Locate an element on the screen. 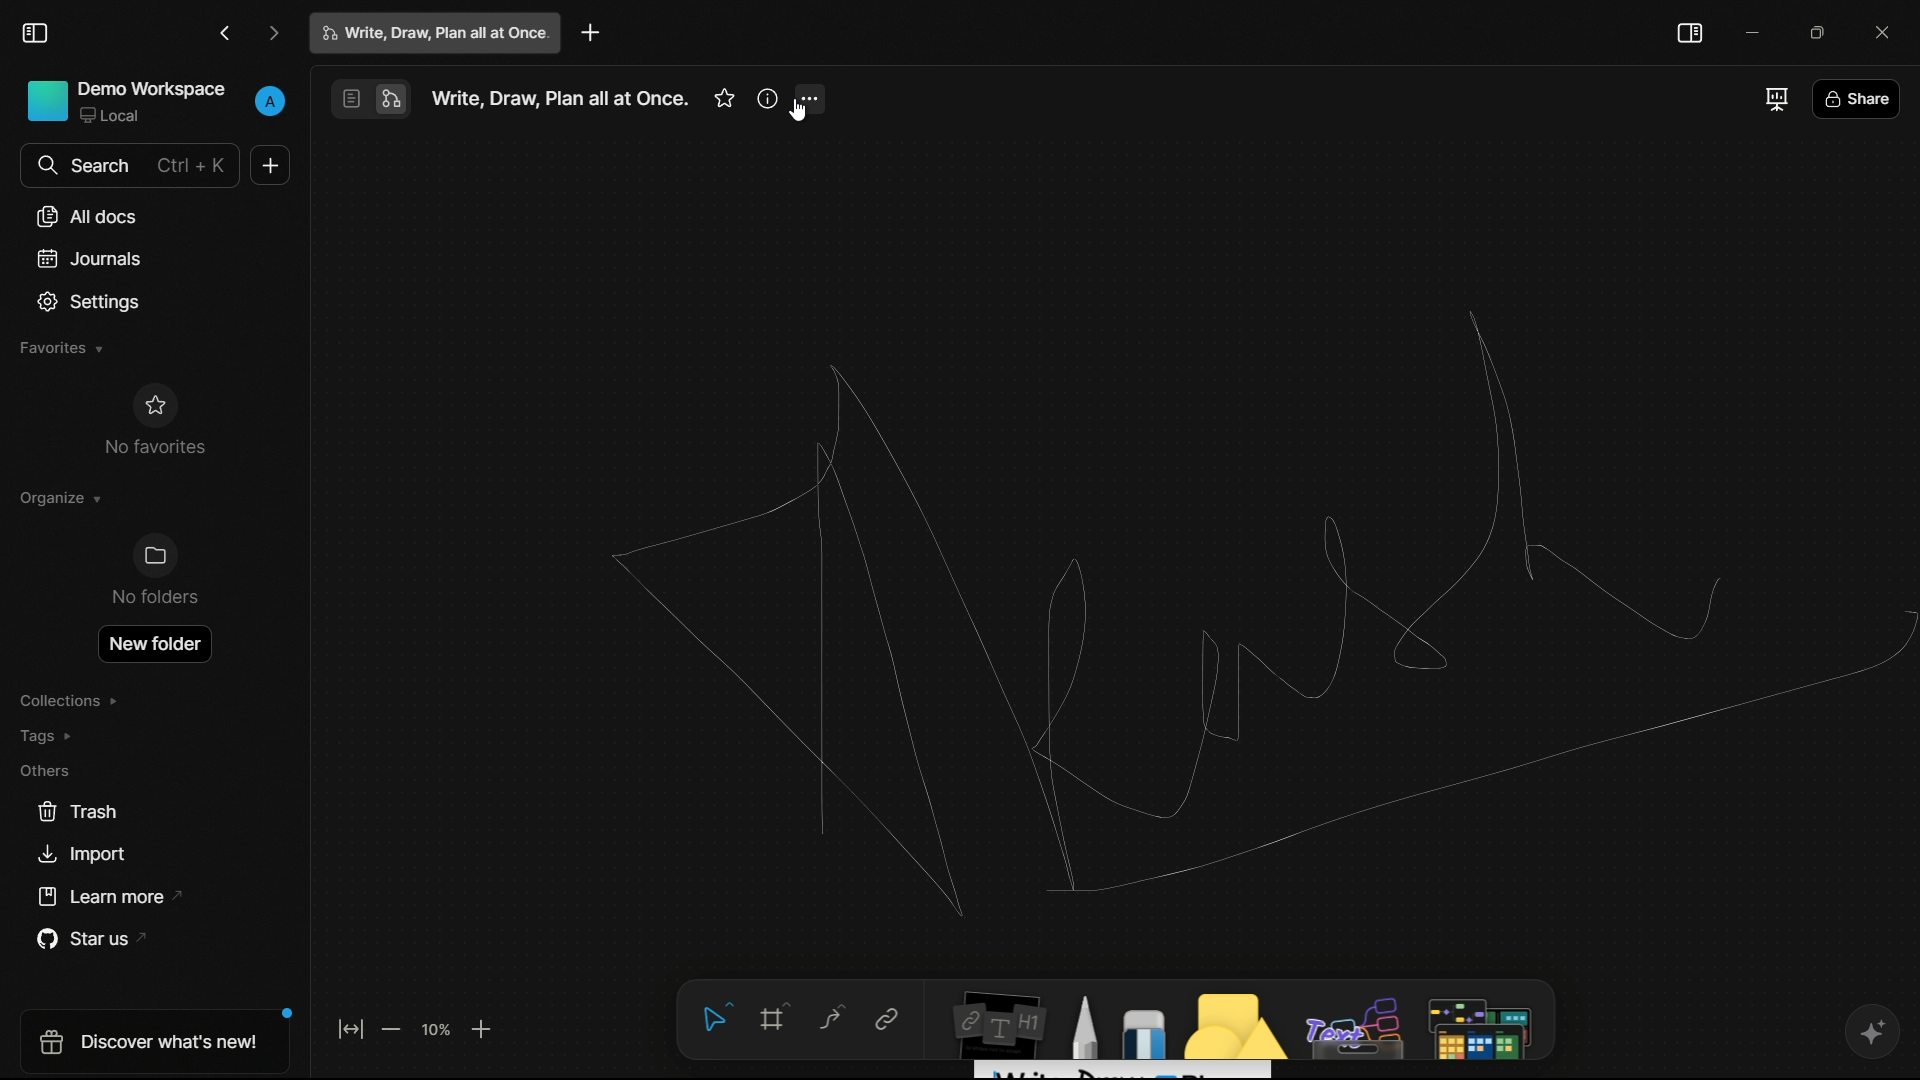 This screenshot has width=1920, height=1080. write, draw, plan all at once is located at coordinates (436, 34).